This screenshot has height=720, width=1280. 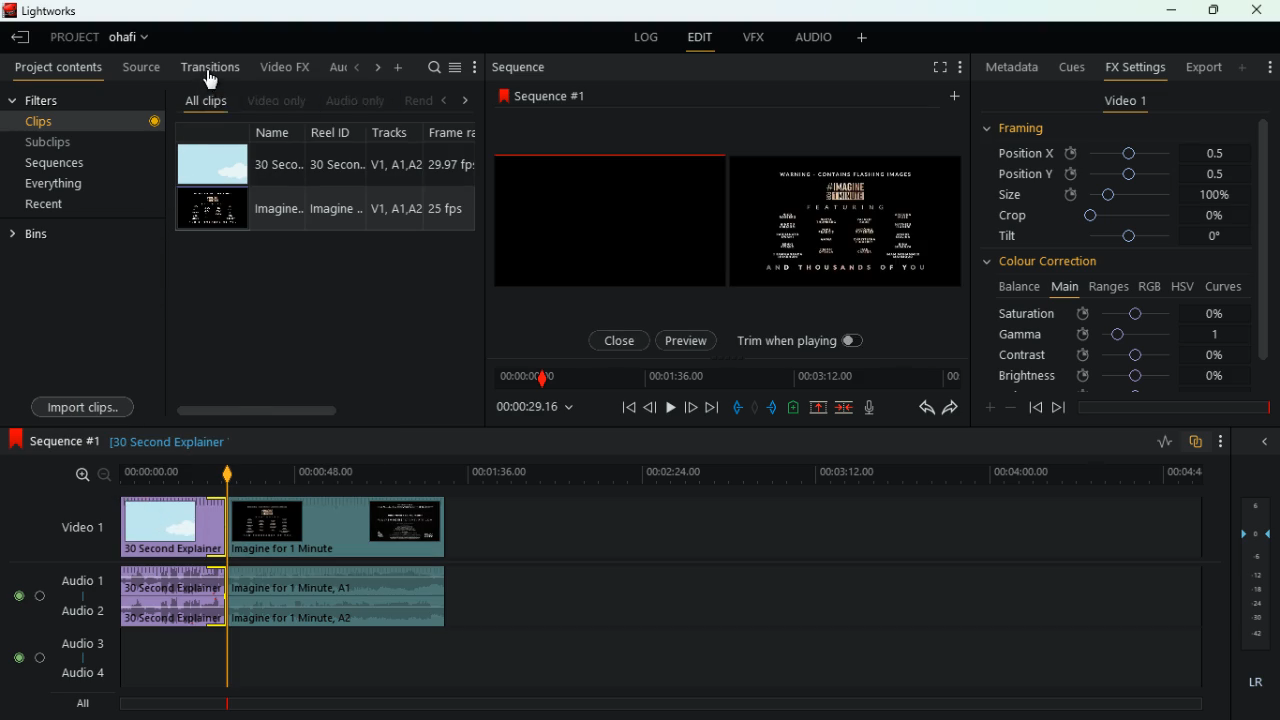 What do you see at coordinates (1113, 238) in the screenshot?
I see `tilt` at bounding box center [1113, 238].